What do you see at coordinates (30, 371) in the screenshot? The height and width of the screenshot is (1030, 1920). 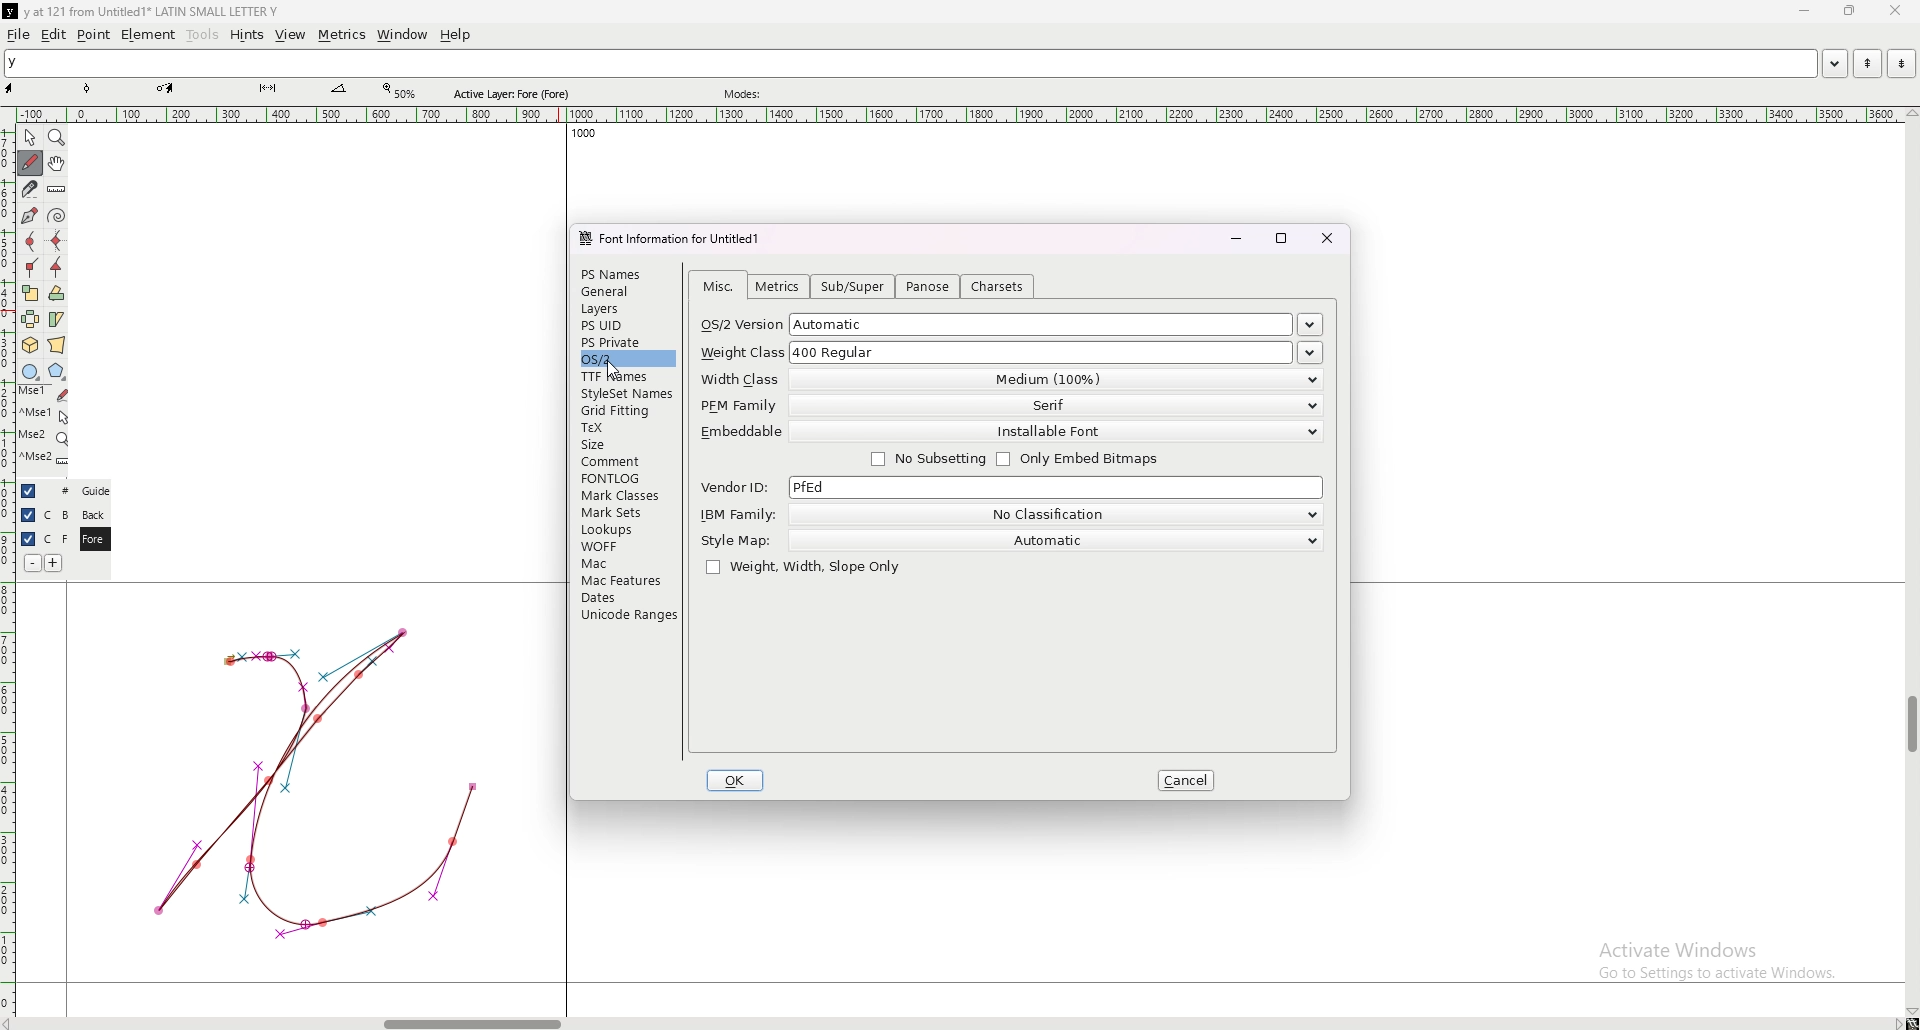 I see `circle or ellipse` at bounding box center [30, 371].